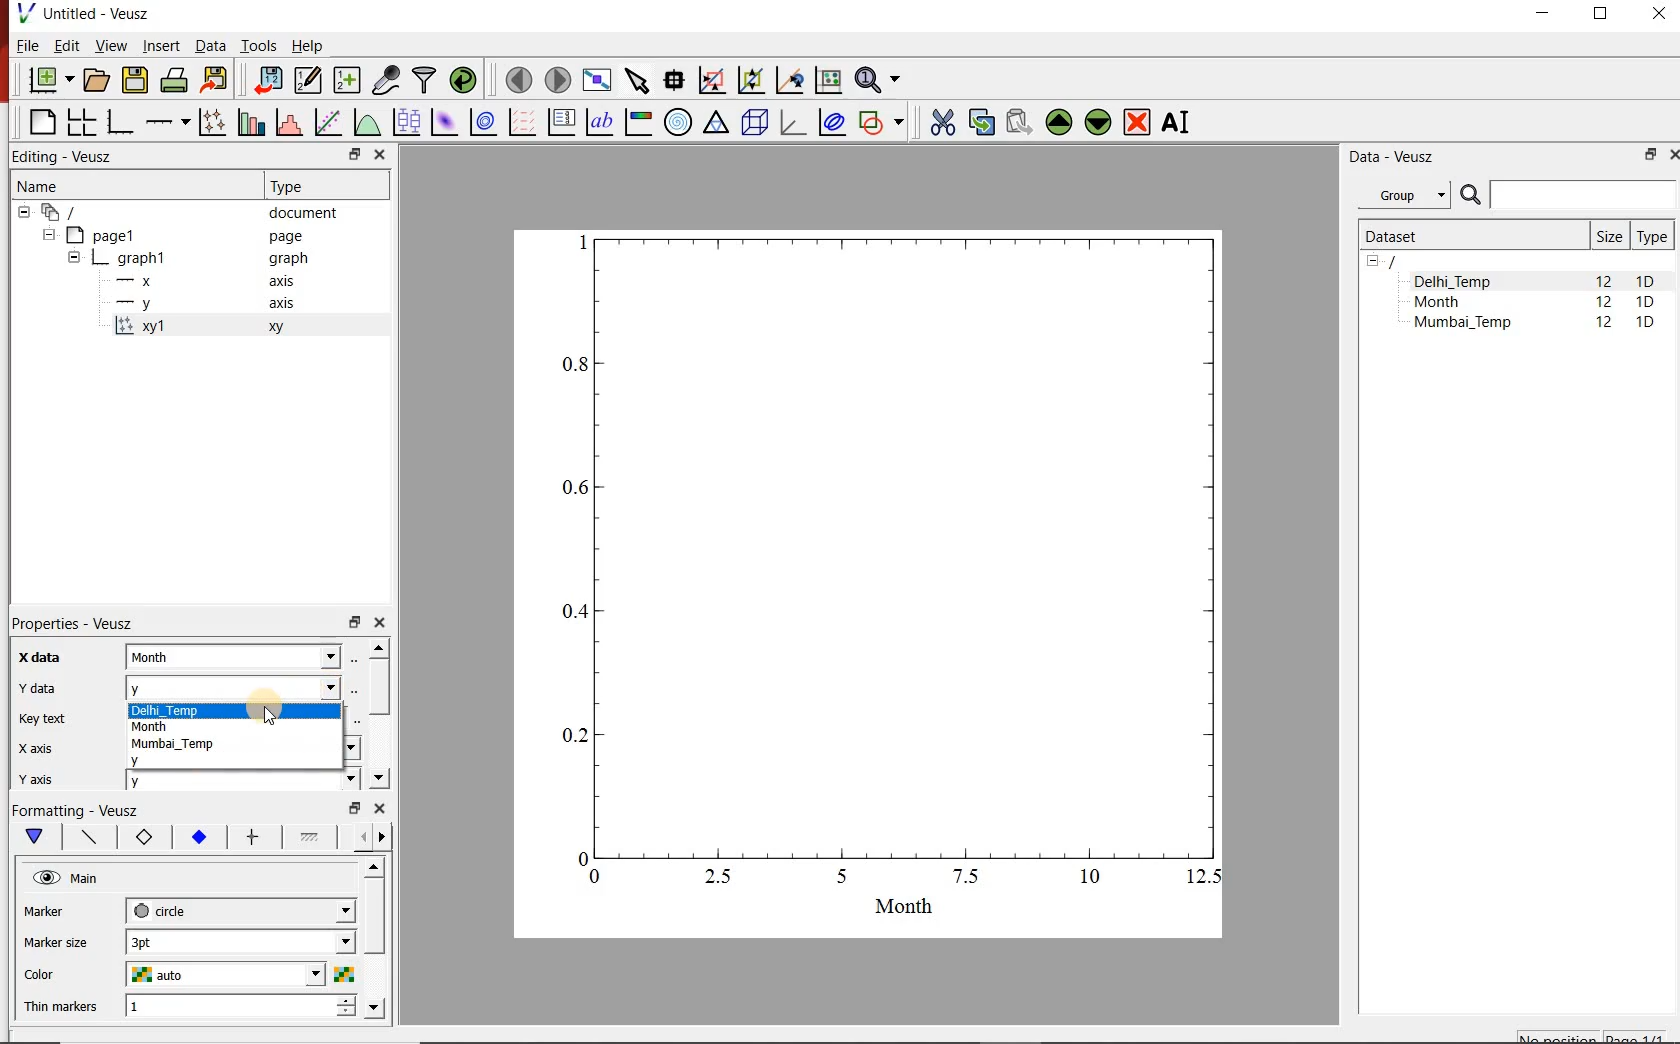 Image resolution: width=1680 pixels, height=1044 pixels. What do you see at coordinates (716, 124) in the screenshot?
I see `Ternary graph` at bounding box center [716, 124].